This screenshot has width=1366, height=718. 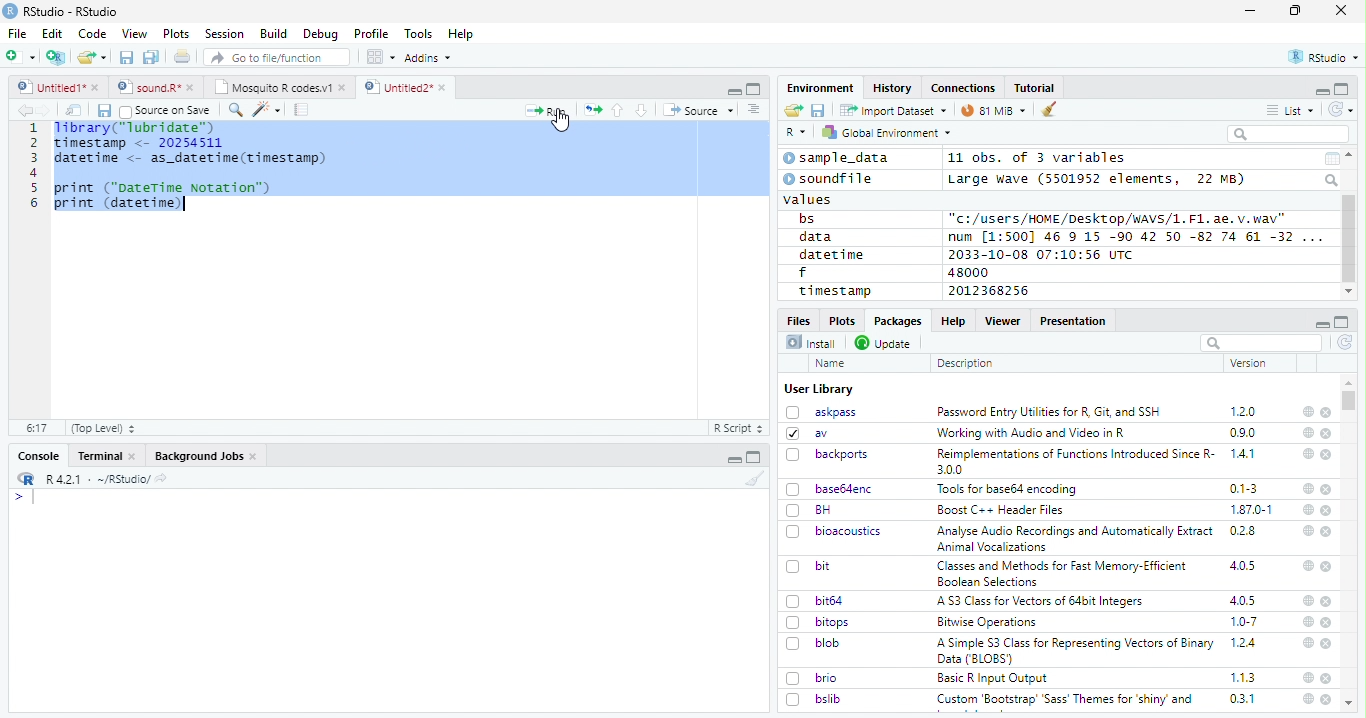 I want to click on Run the current line, so click(x=546, y=110).